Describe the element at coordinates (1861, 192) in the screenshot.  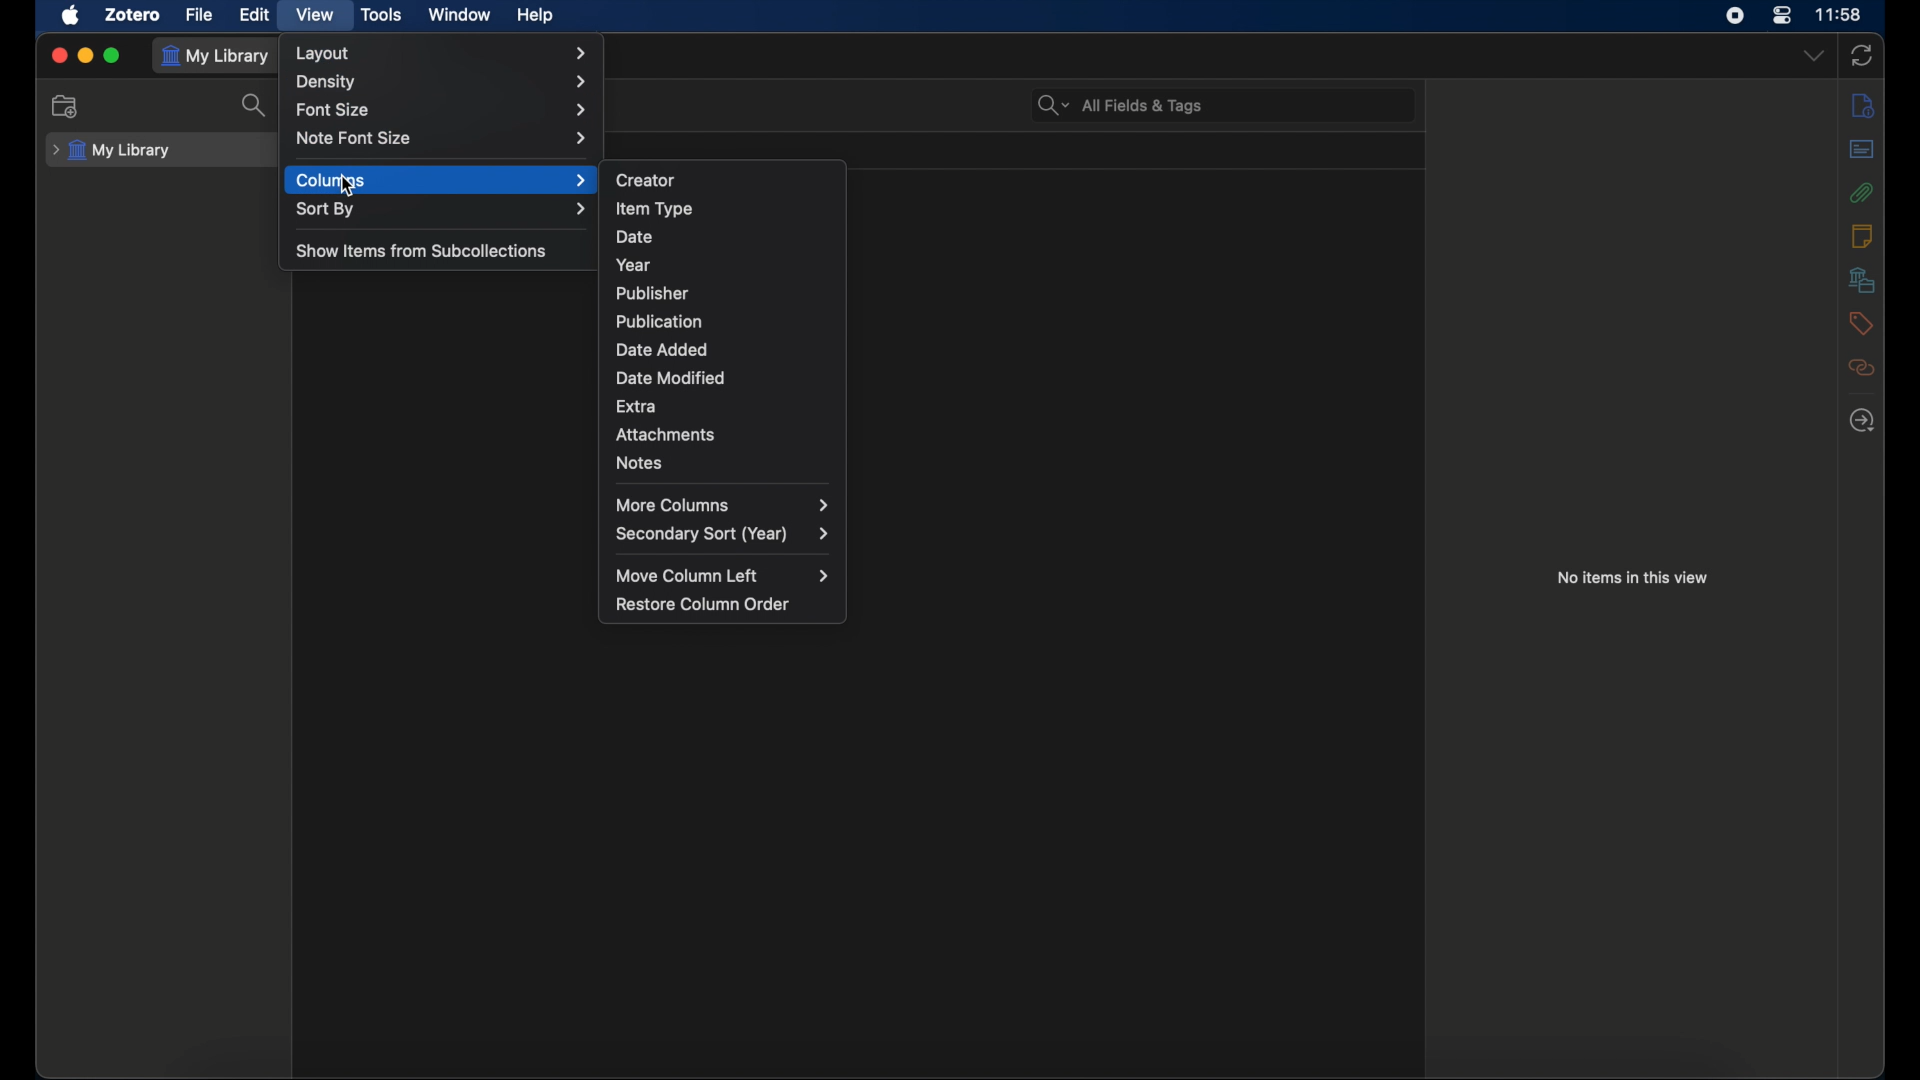
I see `attachments` at that location.